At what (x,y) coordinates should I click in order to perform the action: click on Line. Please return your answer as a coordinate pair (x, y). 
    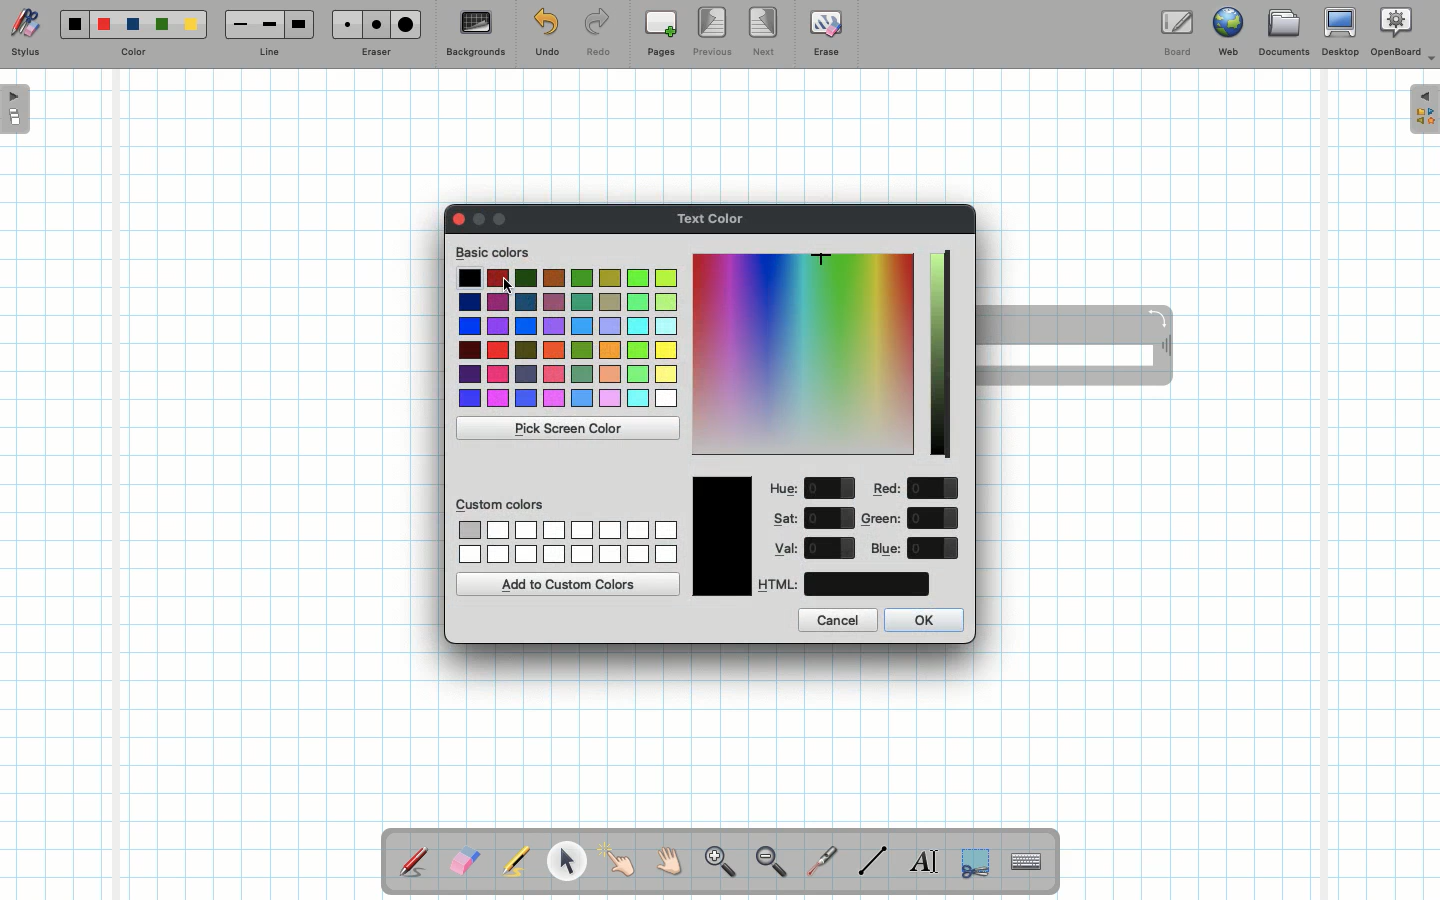
    Looking at the image, I should click on (873, 860).